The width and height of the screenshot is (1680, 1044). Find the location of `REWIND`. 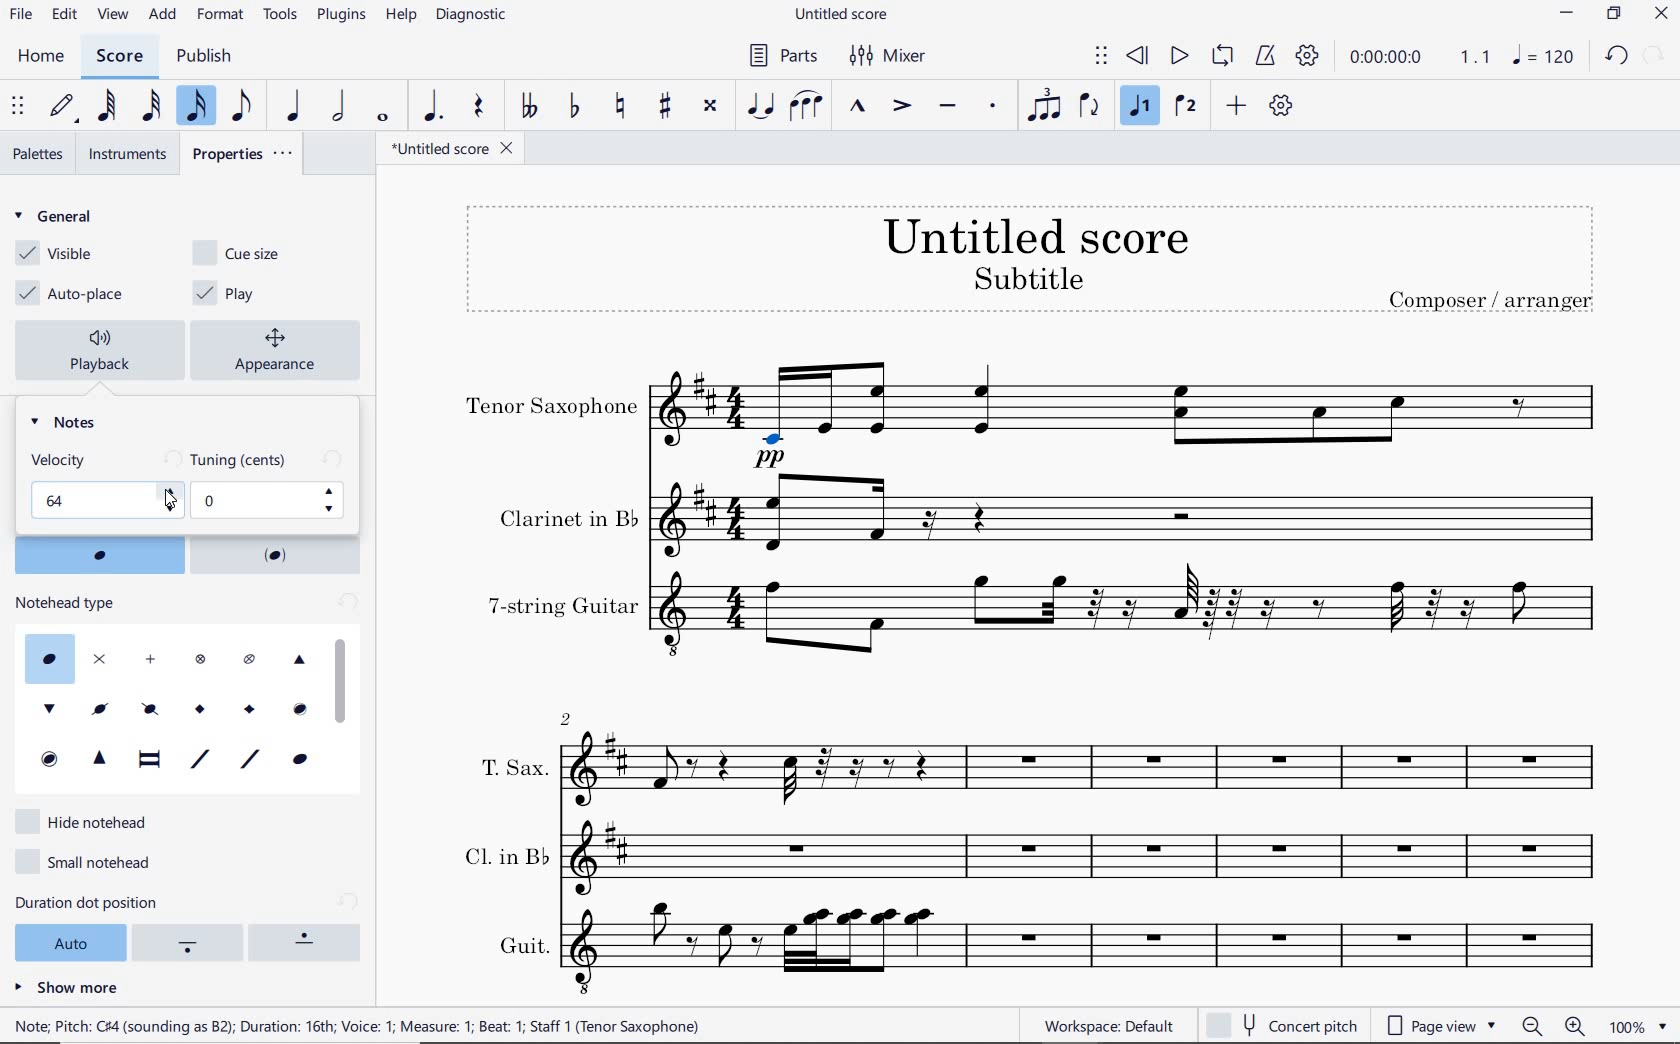

REWIND is located at coordinates (1138, 57).